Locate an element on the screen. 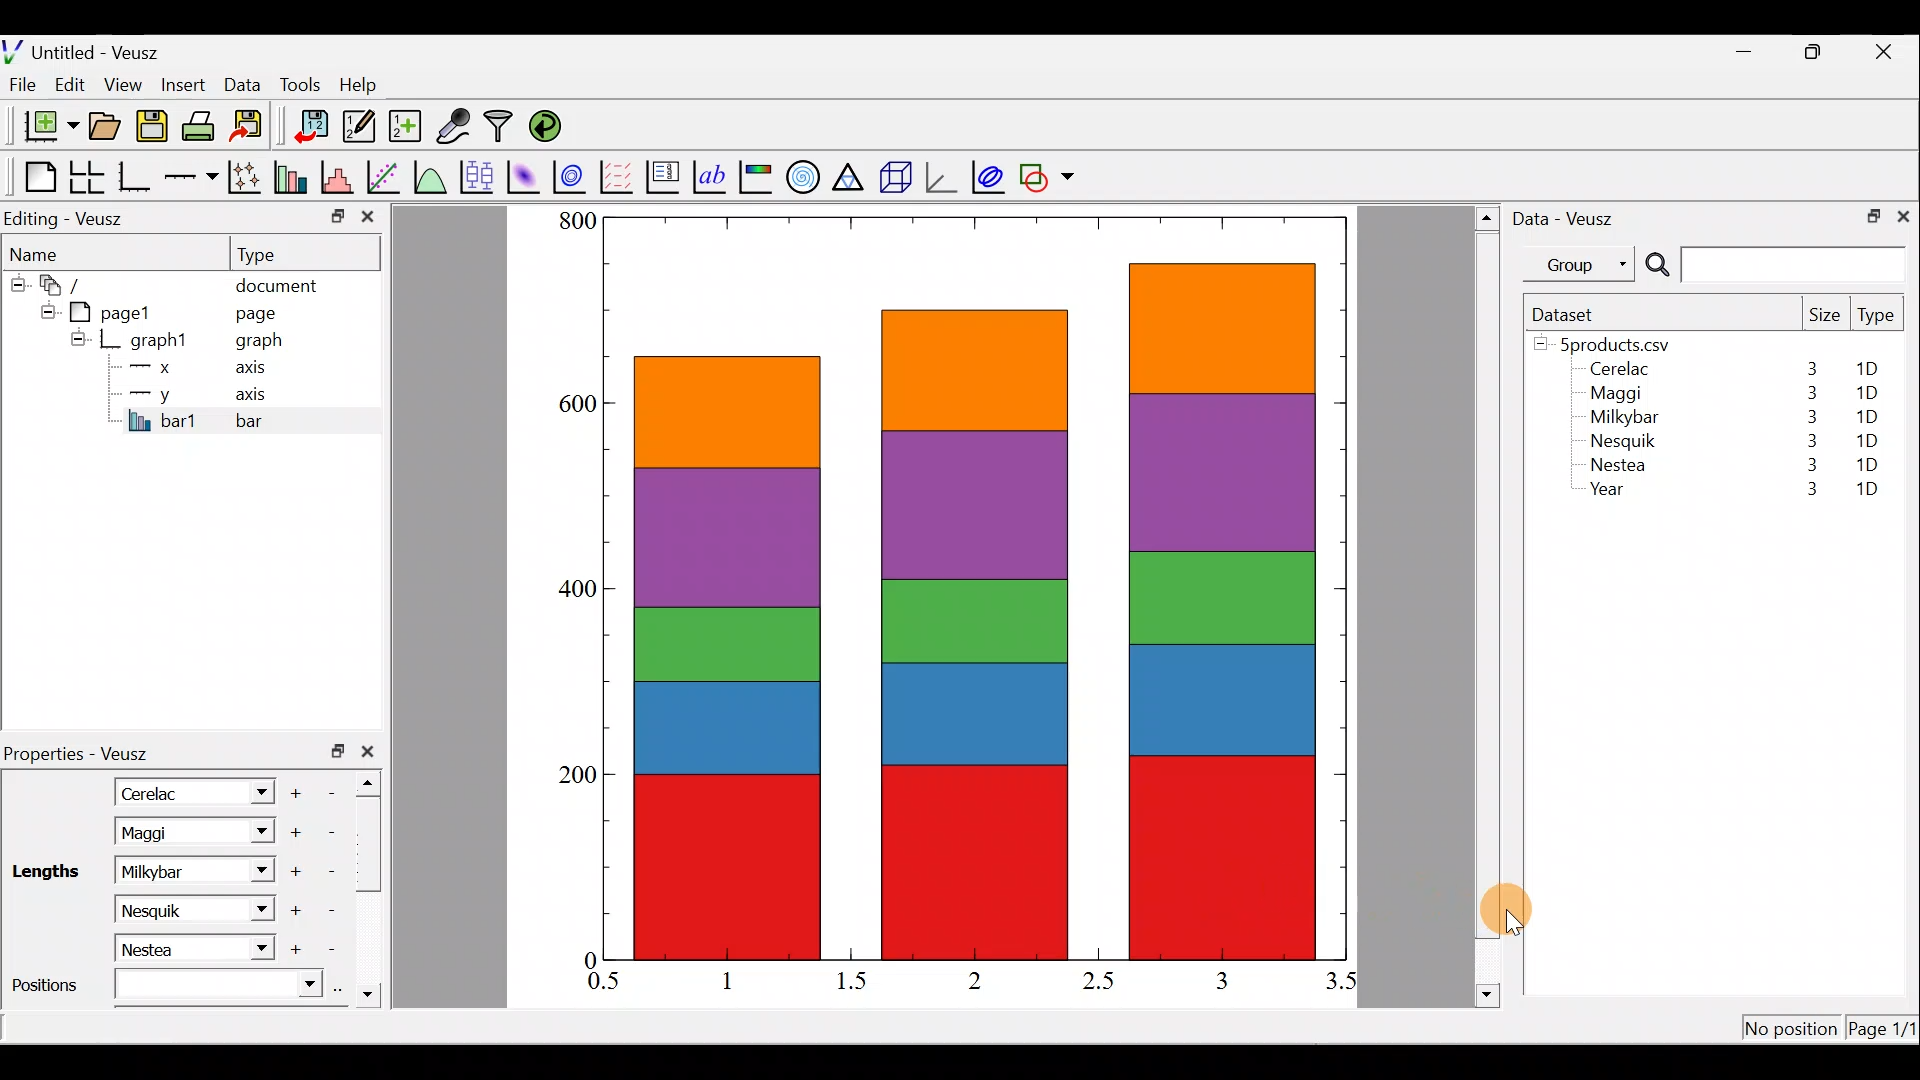 The width and height of the screenshot is (1920, 1080). Plot a function is located at coordinates (431, 176).